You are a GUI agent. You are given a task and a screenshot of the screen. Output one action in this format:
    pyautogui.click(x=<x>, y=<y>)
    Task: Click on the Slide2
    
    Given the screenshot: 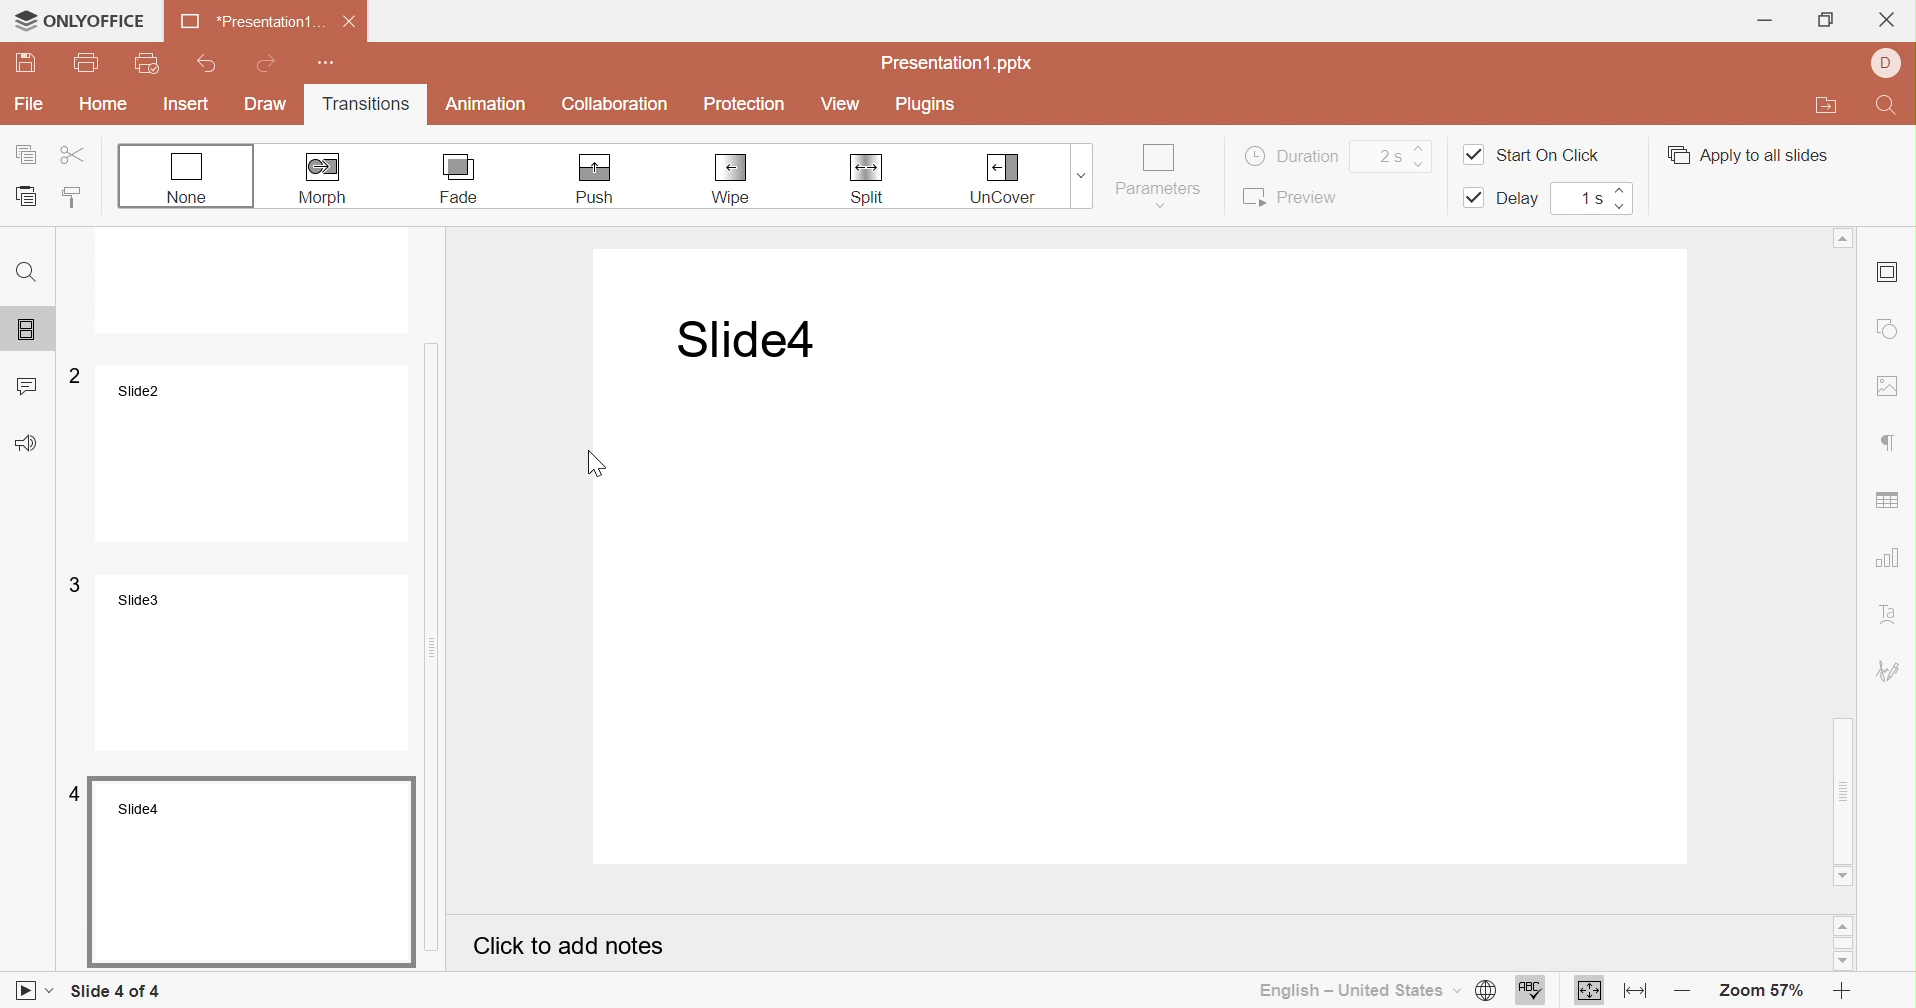 What is the action you would take?
    pyautogui.click(x=243, y=452)
    